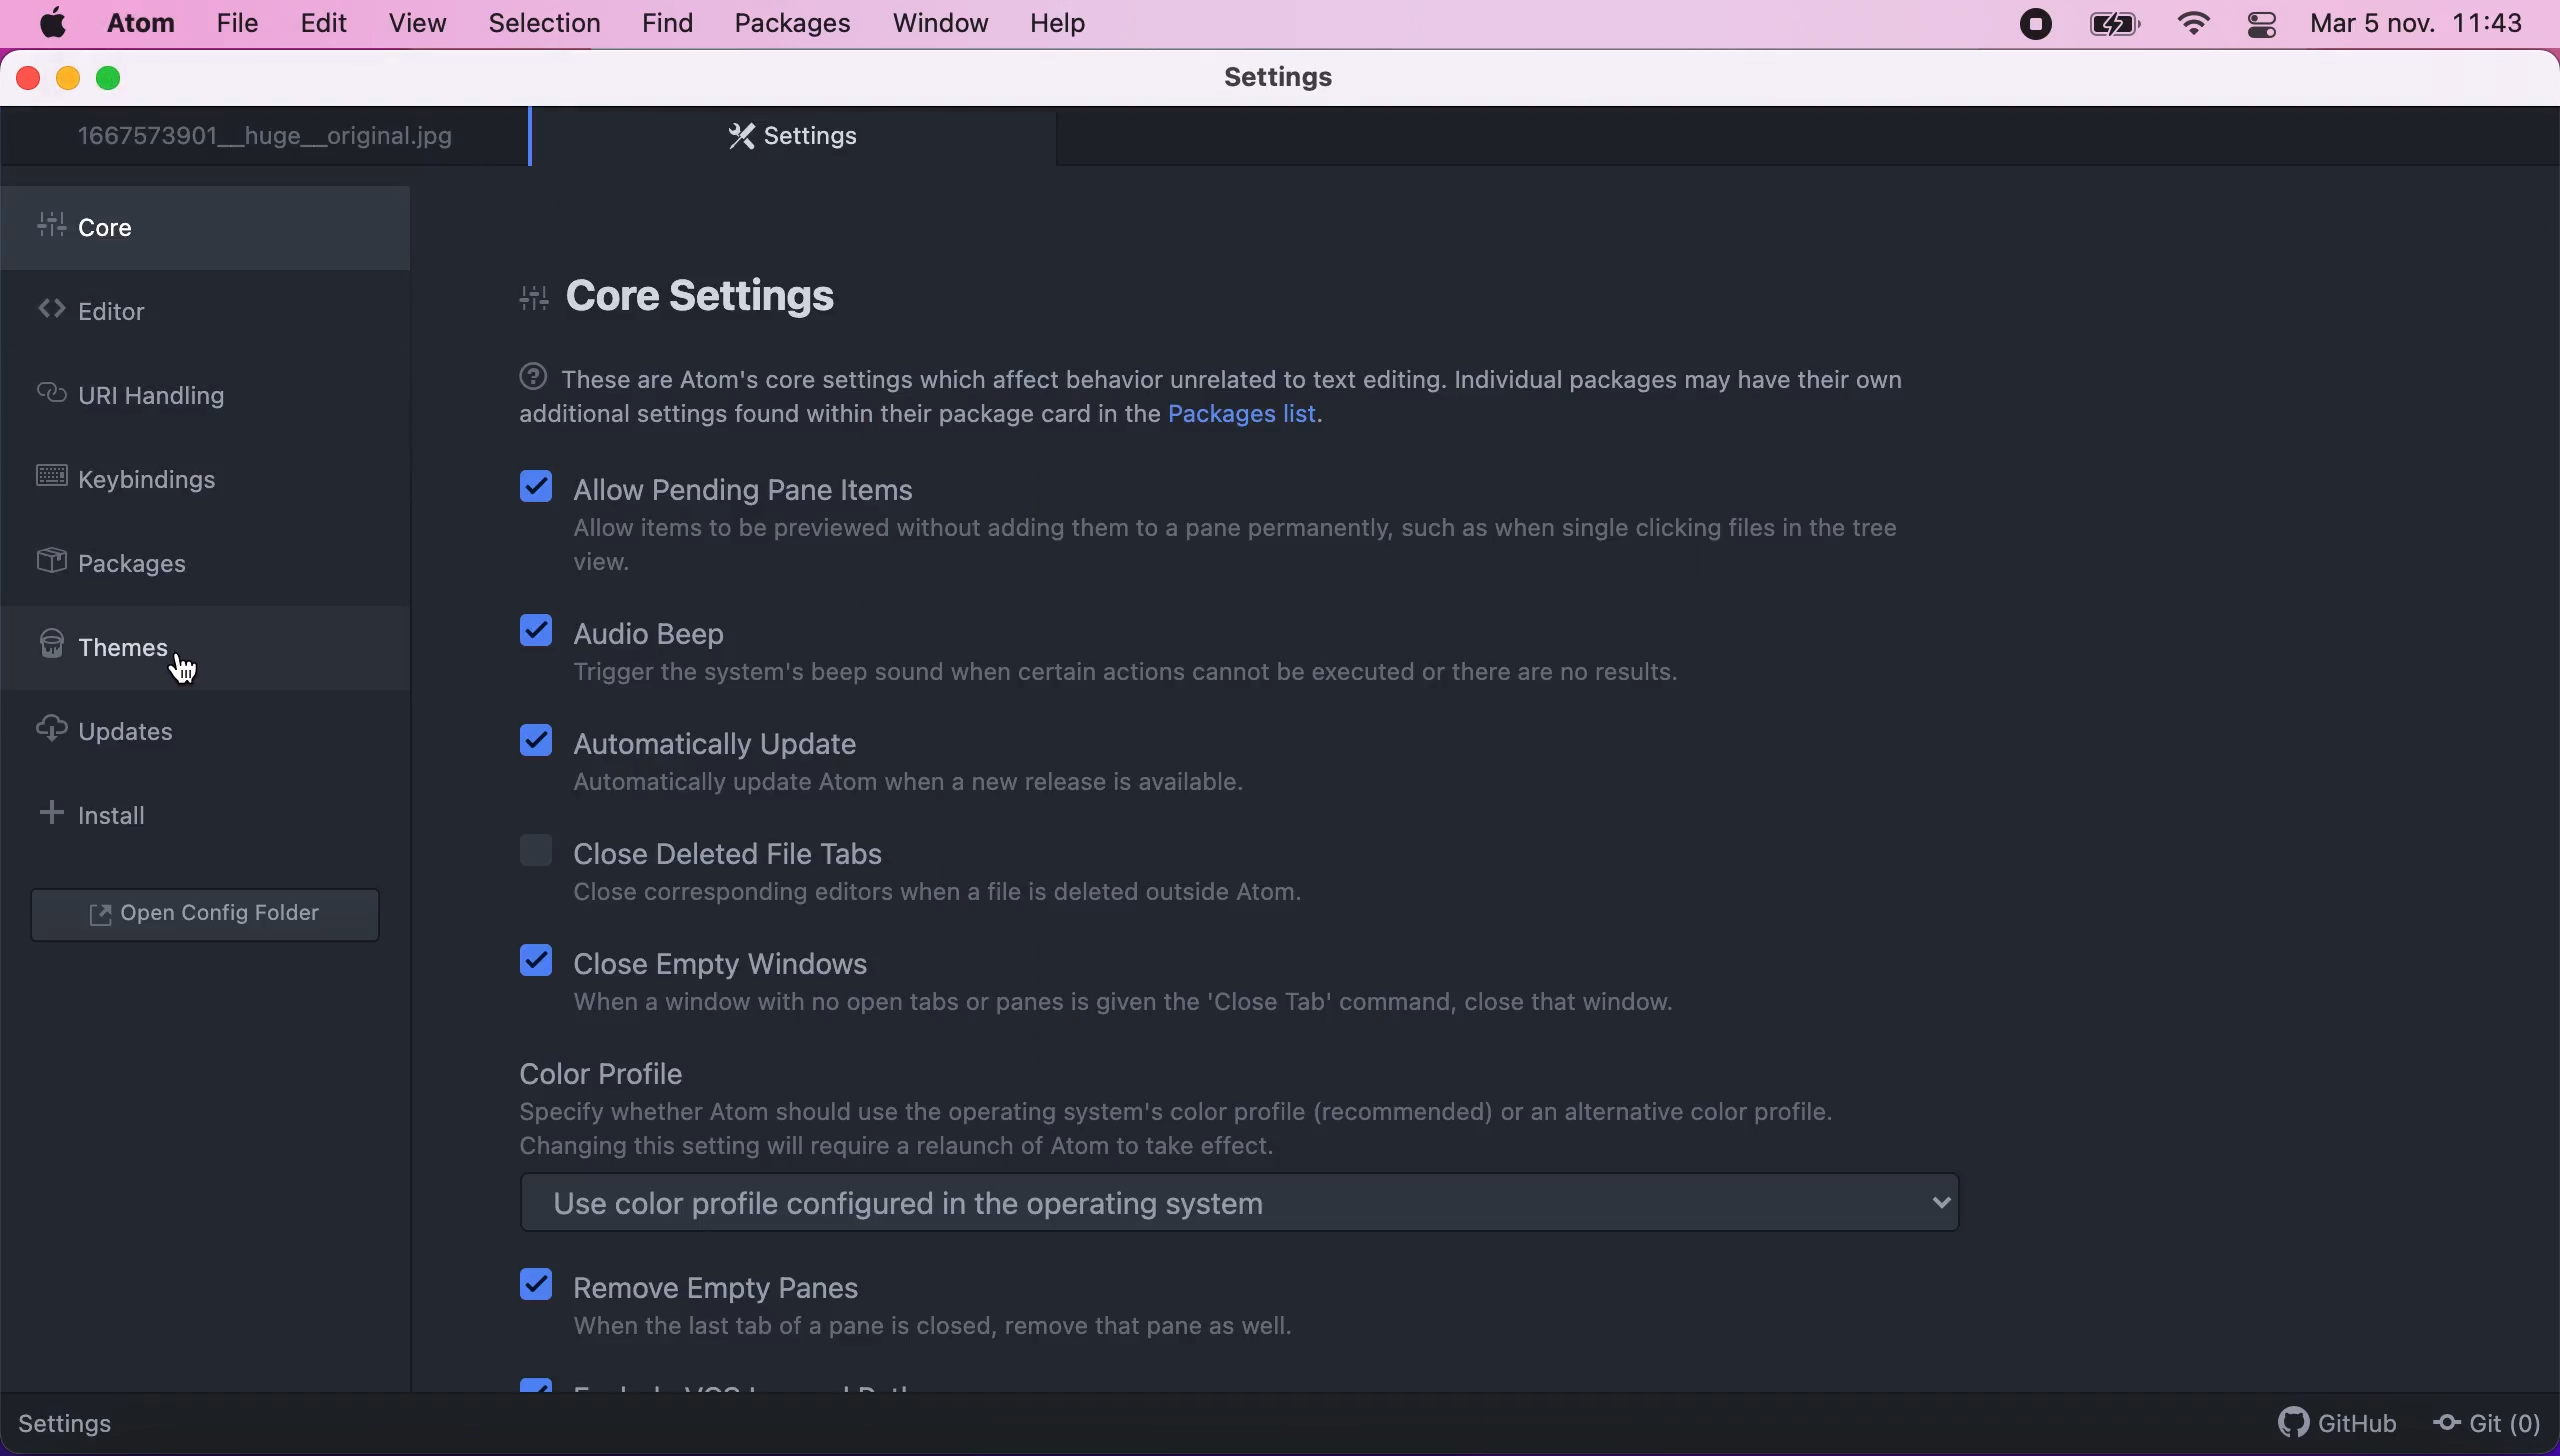 The height and width of the screenshot is (1456, 2560). What do you see at coordinates (1240, 1205) in the screenshot?
I see `use color profile configured in the operating system` at bounding box center [1240, 1205].